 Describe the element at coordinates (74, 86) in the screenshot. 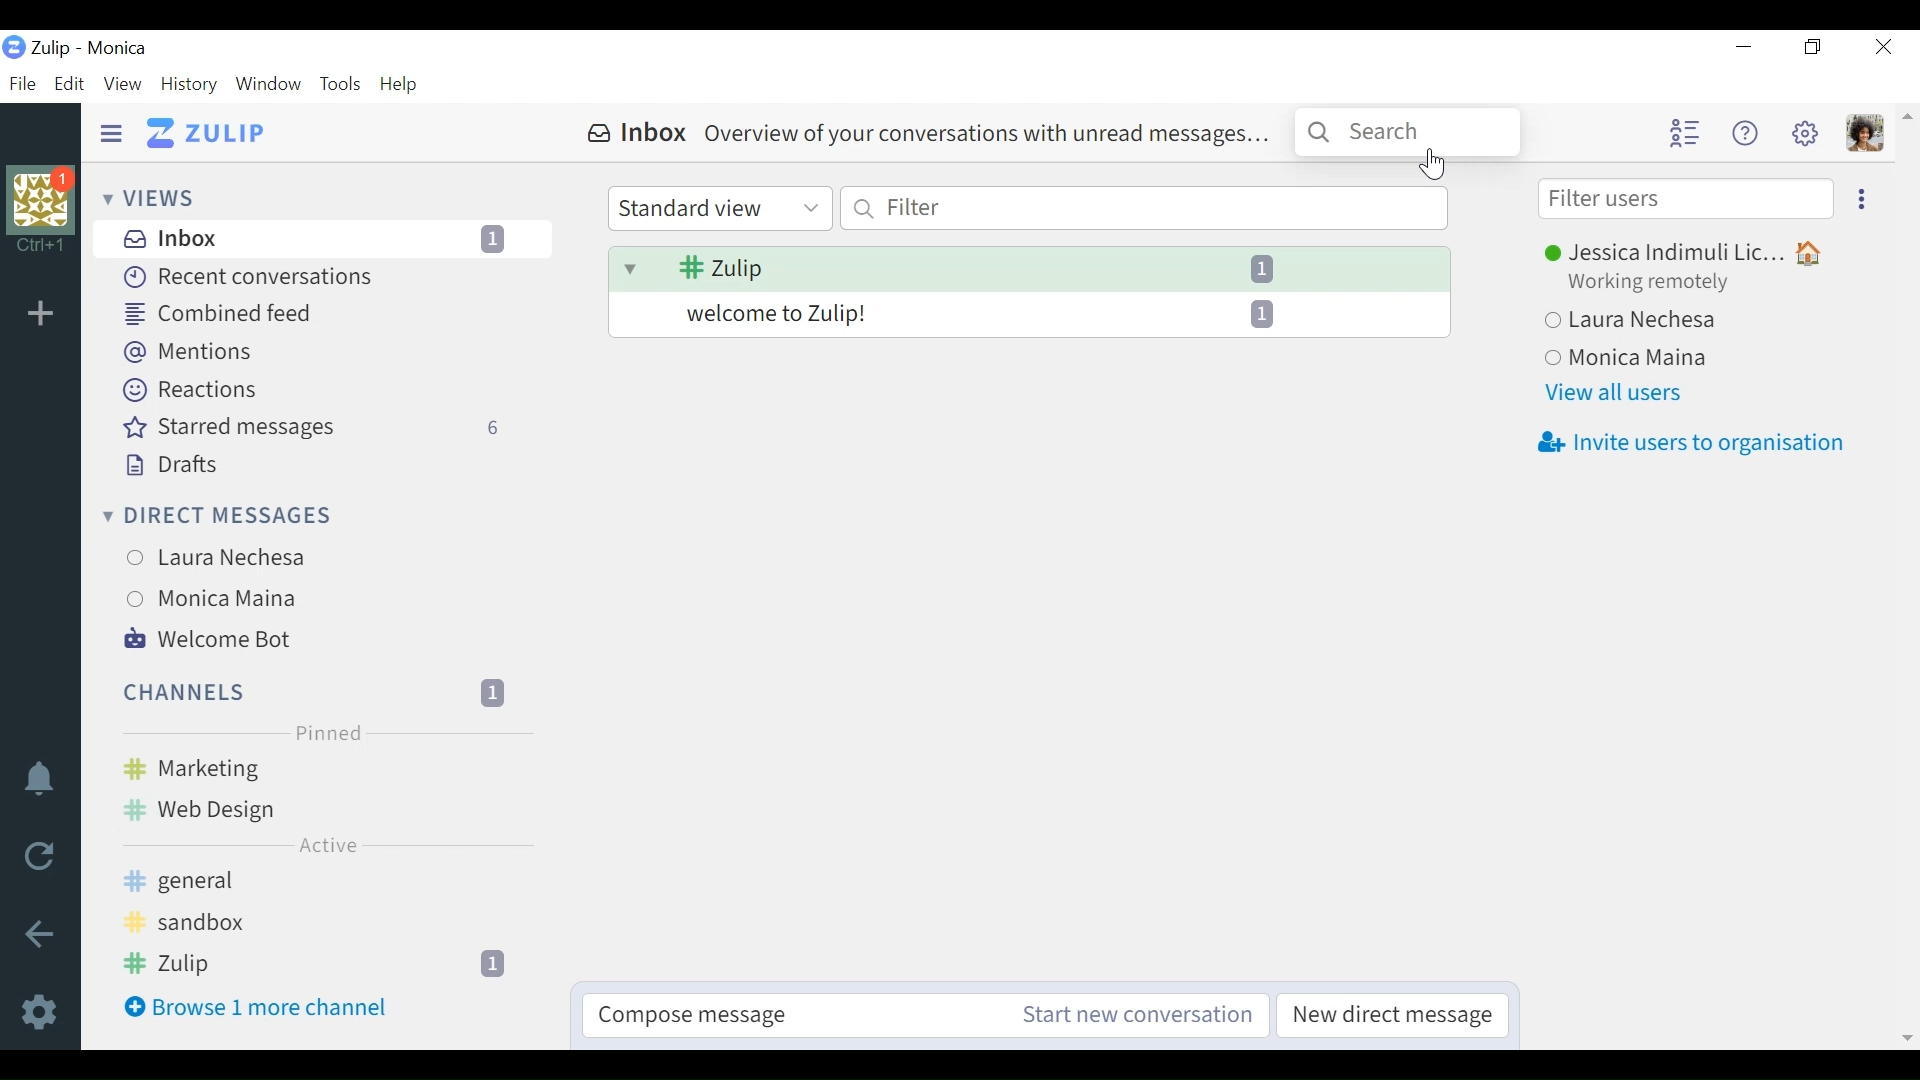

I see `Edit` at that location.